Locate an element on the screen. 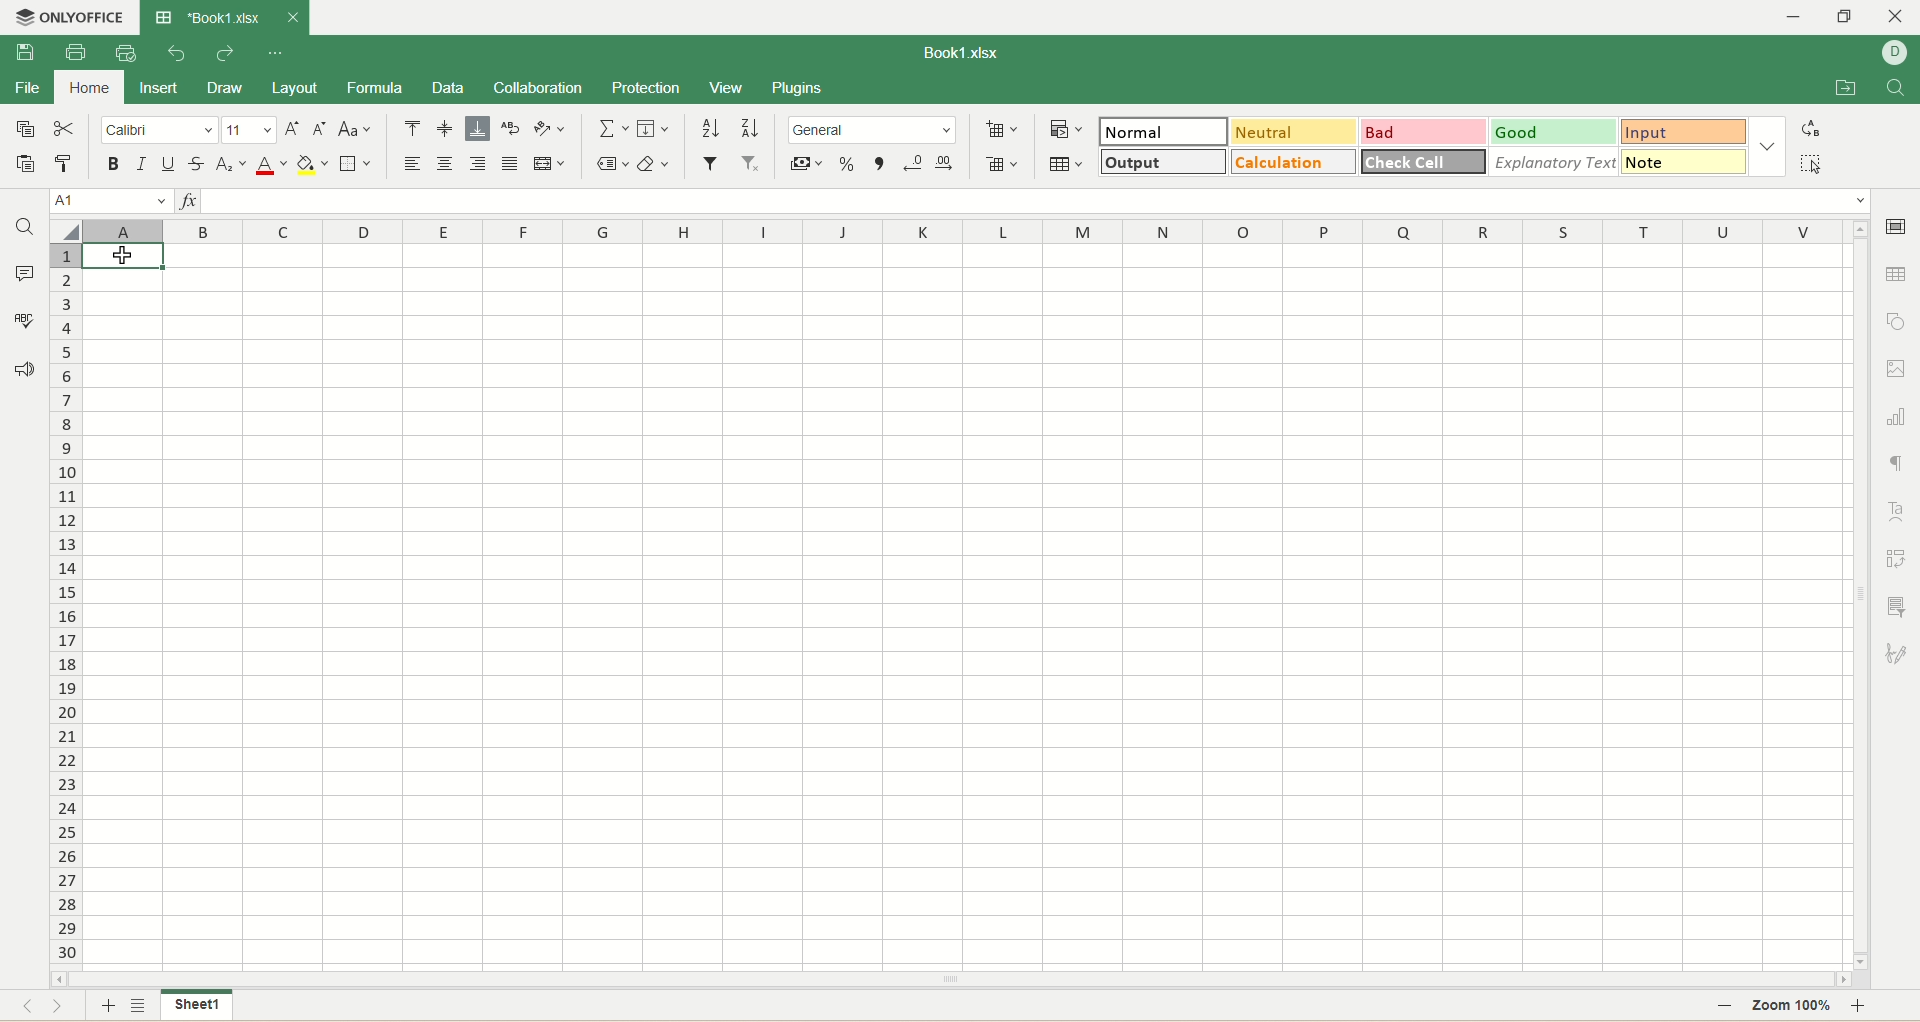  vertical scroll bar is located at coordinates (1858, 593).